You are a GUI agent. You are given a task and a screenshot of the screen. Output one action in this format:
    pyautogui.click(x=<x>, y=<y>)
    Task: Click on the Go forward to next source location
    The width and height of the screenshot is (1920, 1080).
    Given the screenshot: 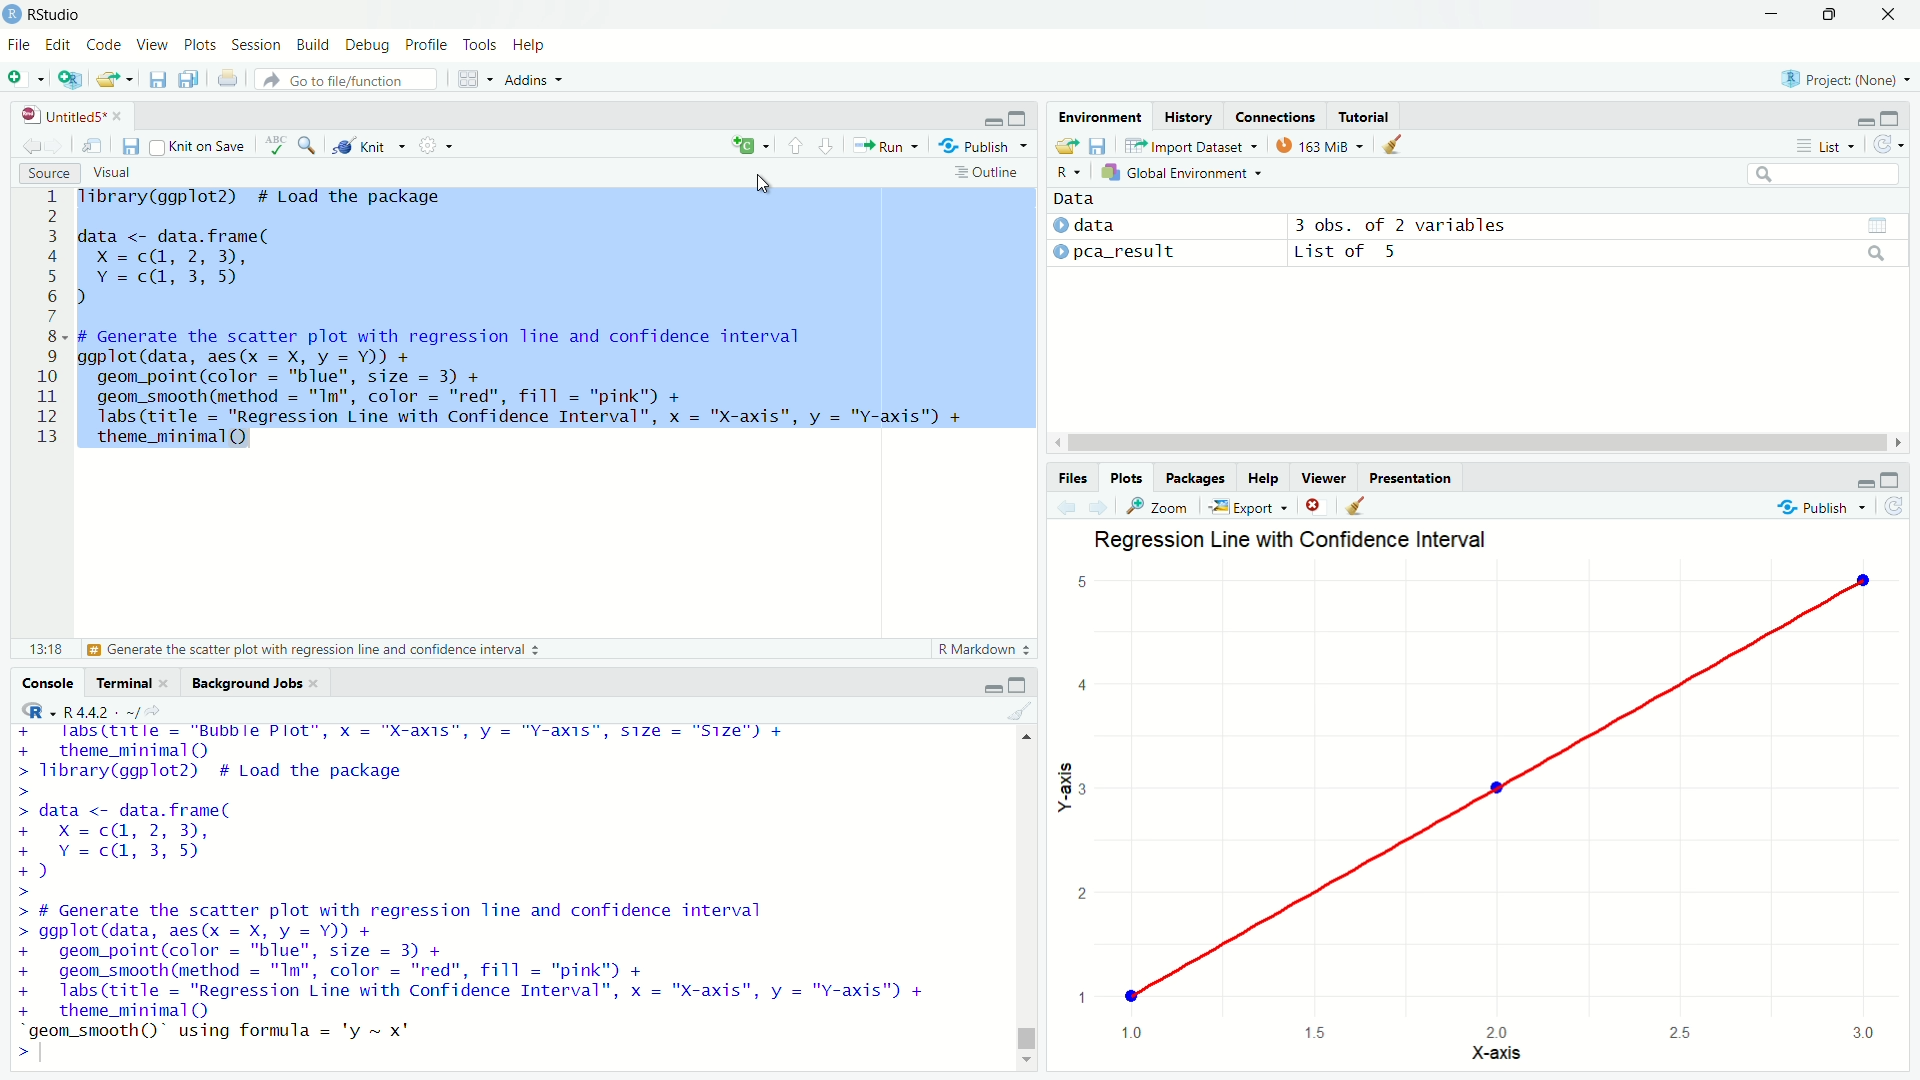 What is the action you would take?
    pyautogui.click(x=56, y=146)
    